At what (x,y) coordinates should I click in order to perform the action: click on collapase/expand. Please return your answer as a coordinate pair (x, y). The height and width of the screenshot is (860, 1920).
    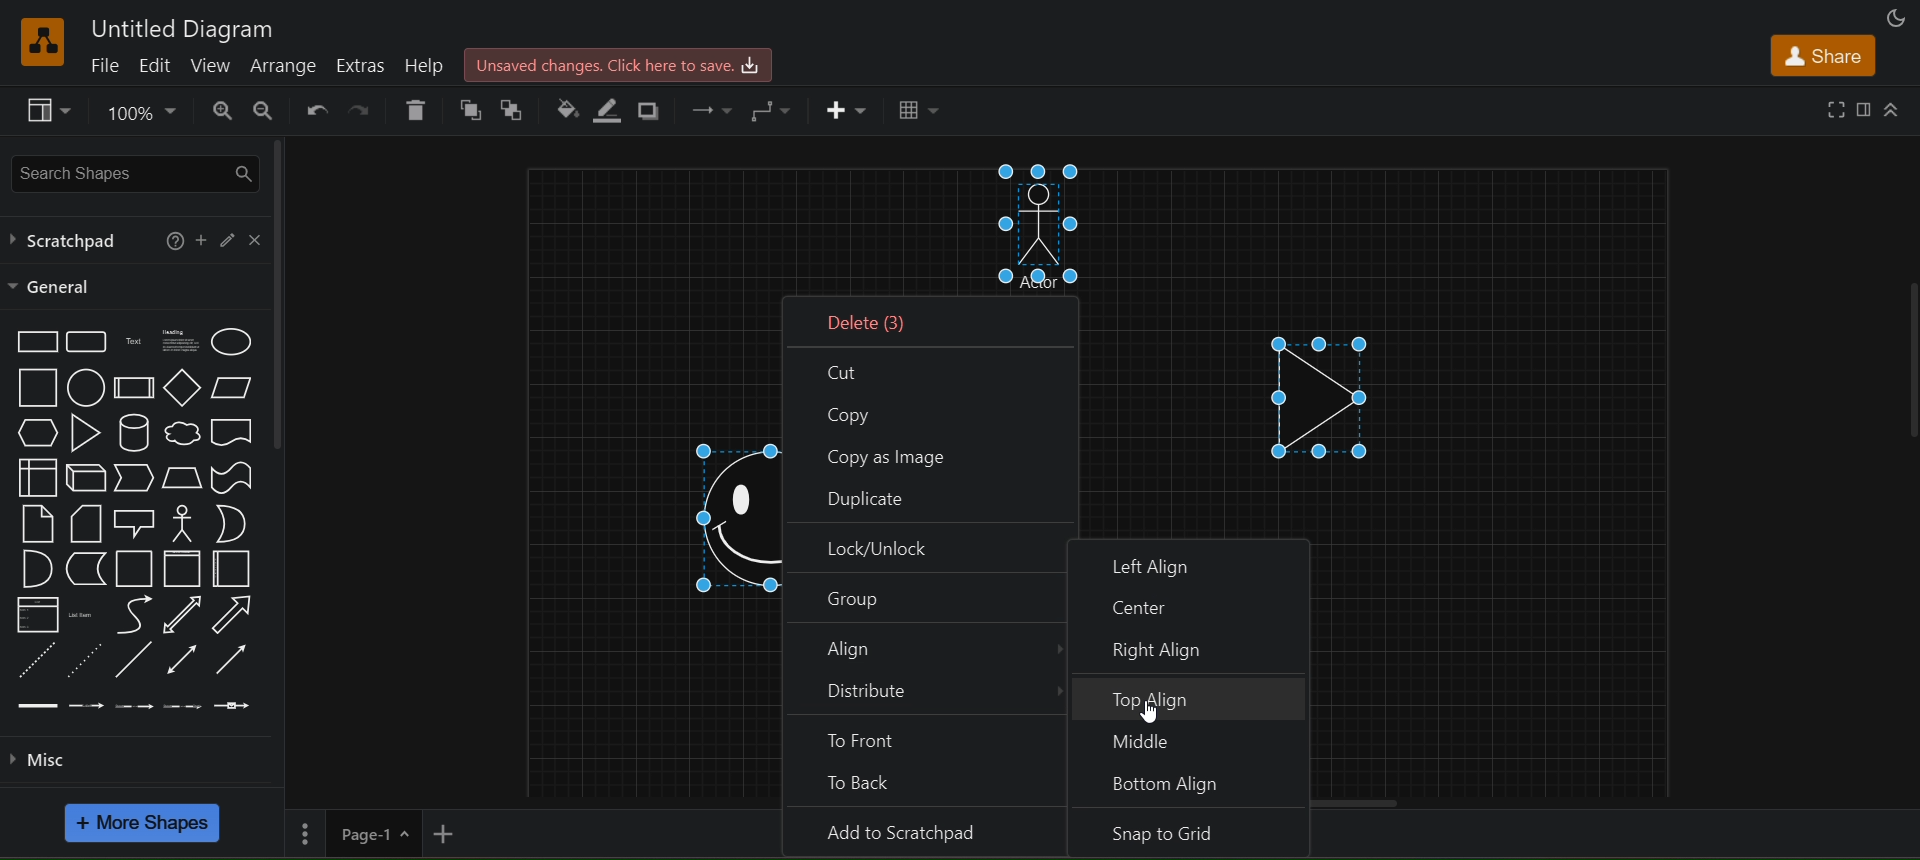
    Looking at the image, I should click on (1894, 111).